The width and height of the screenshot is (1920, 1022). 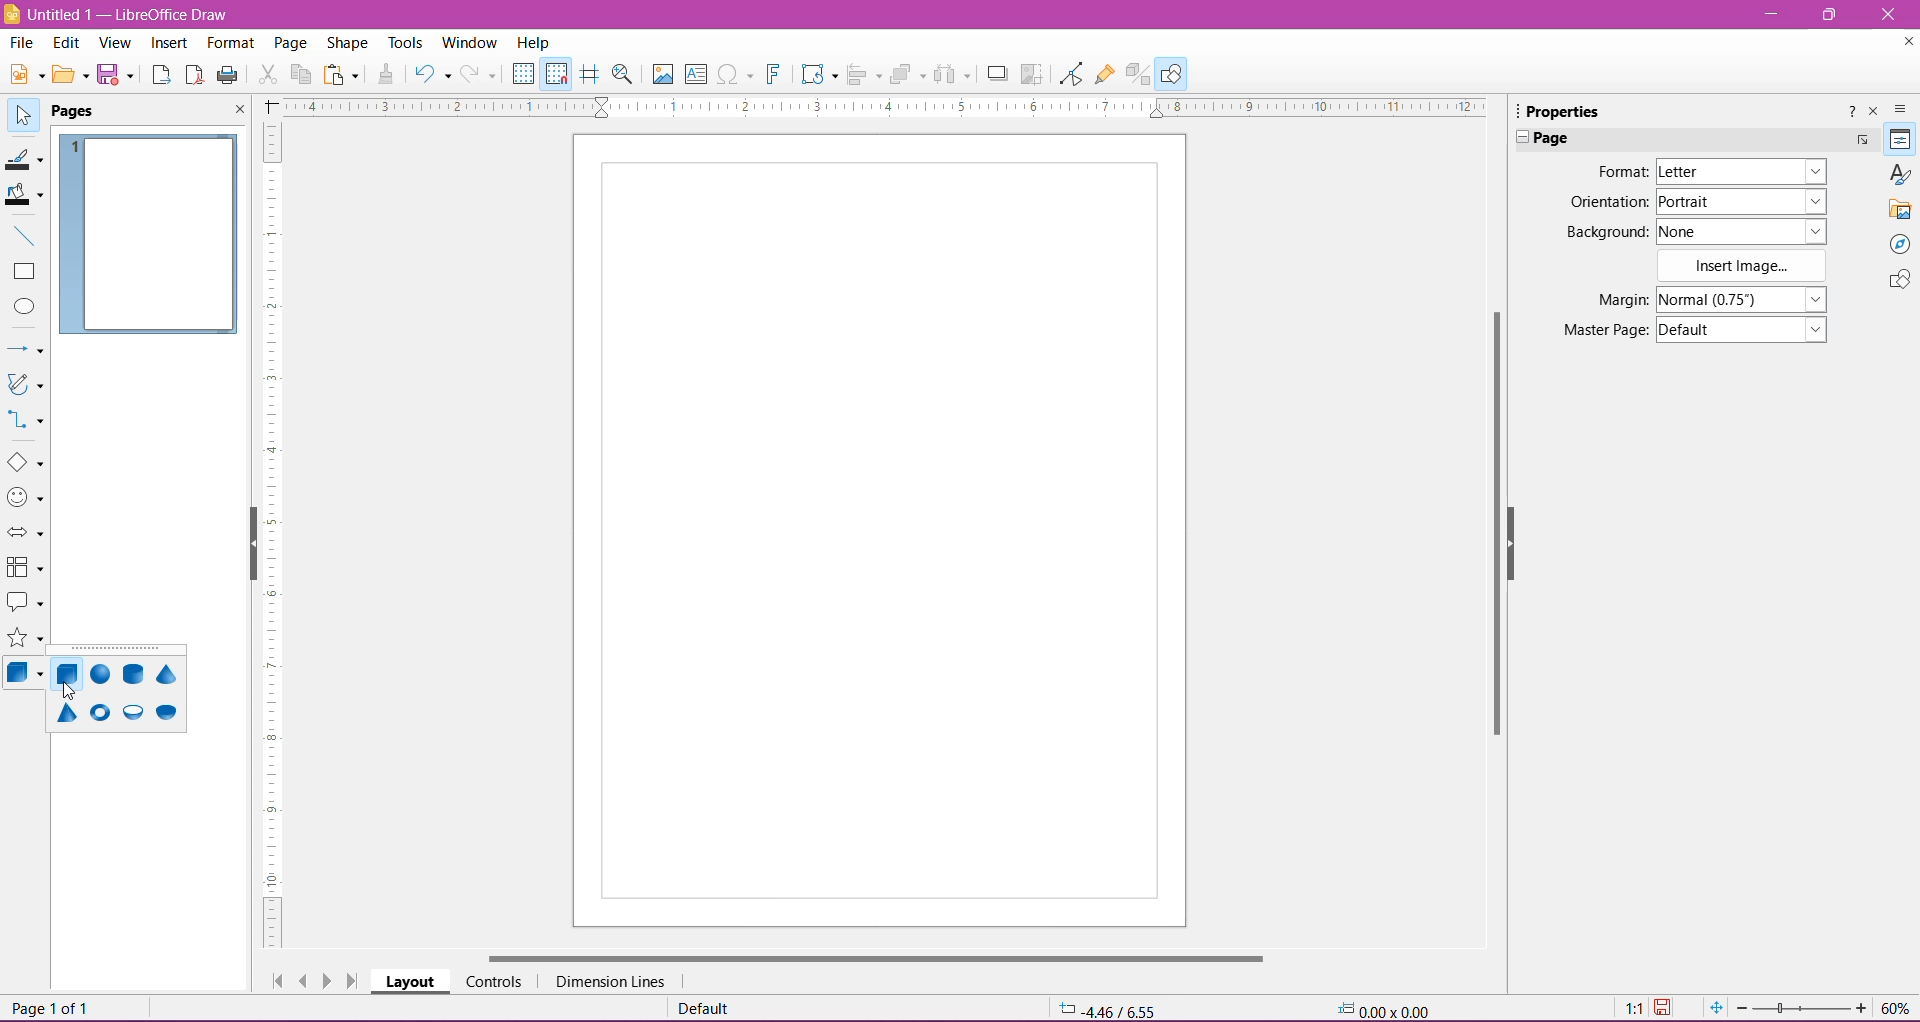 What do you see at coordinates (1903, 109) in the screenshot?
I see `Sidebar settings` at bounding box center [1903, 109].